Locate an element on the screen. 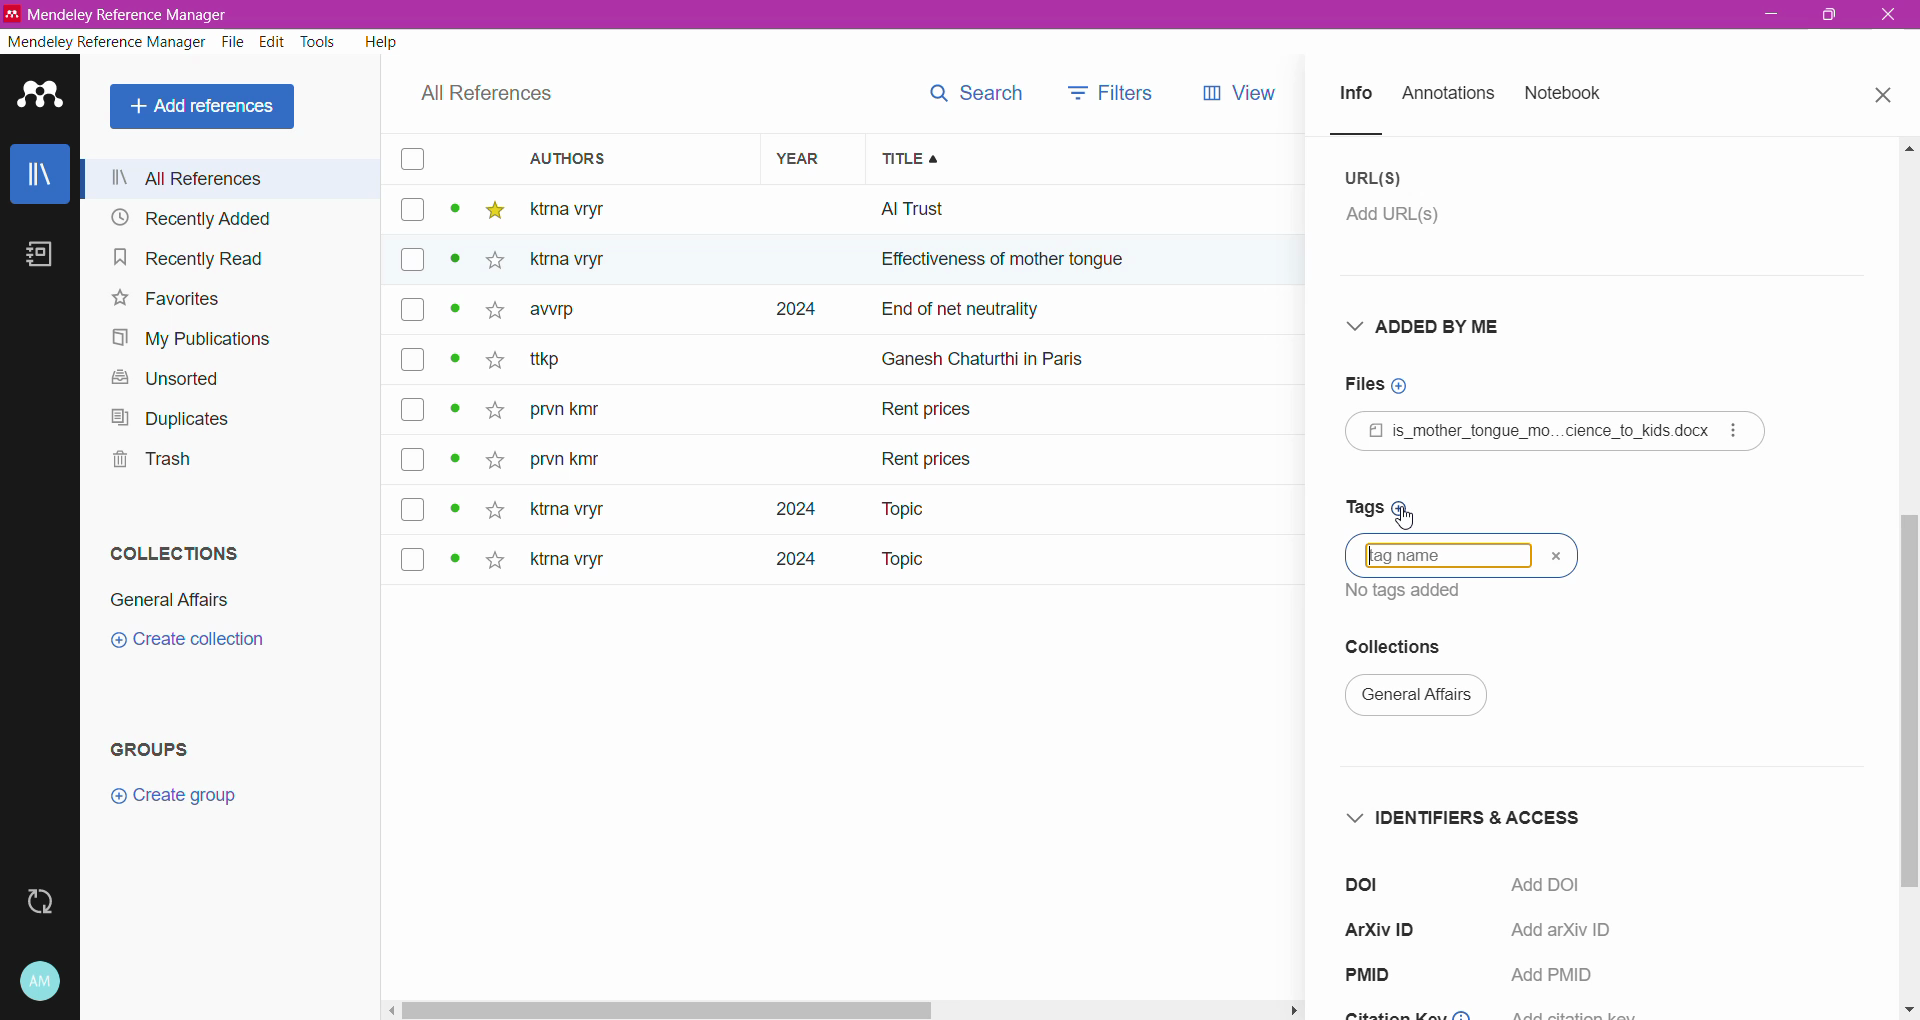  line  is located at coordinates (1375, 134).